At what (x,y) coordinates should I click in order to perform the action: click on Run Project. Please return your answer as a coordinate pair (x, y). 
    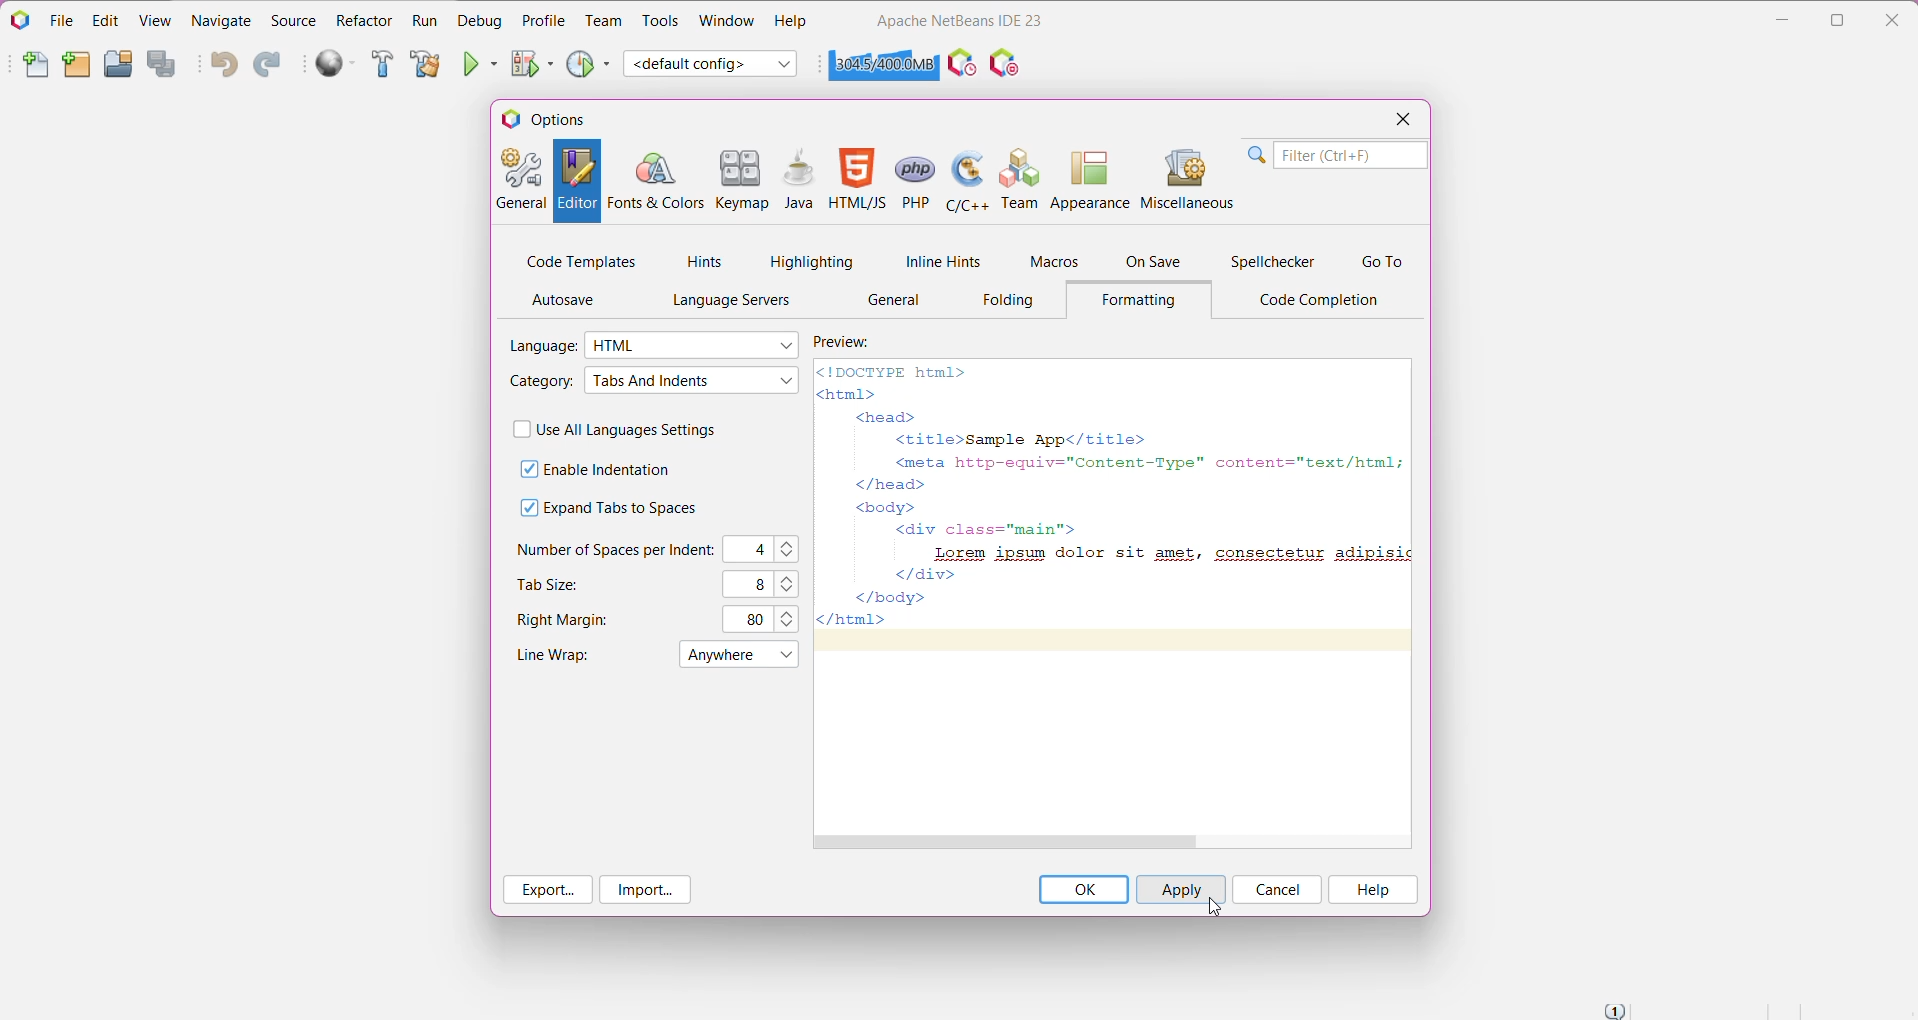
    Looking at the image, I should click on (482, 63).